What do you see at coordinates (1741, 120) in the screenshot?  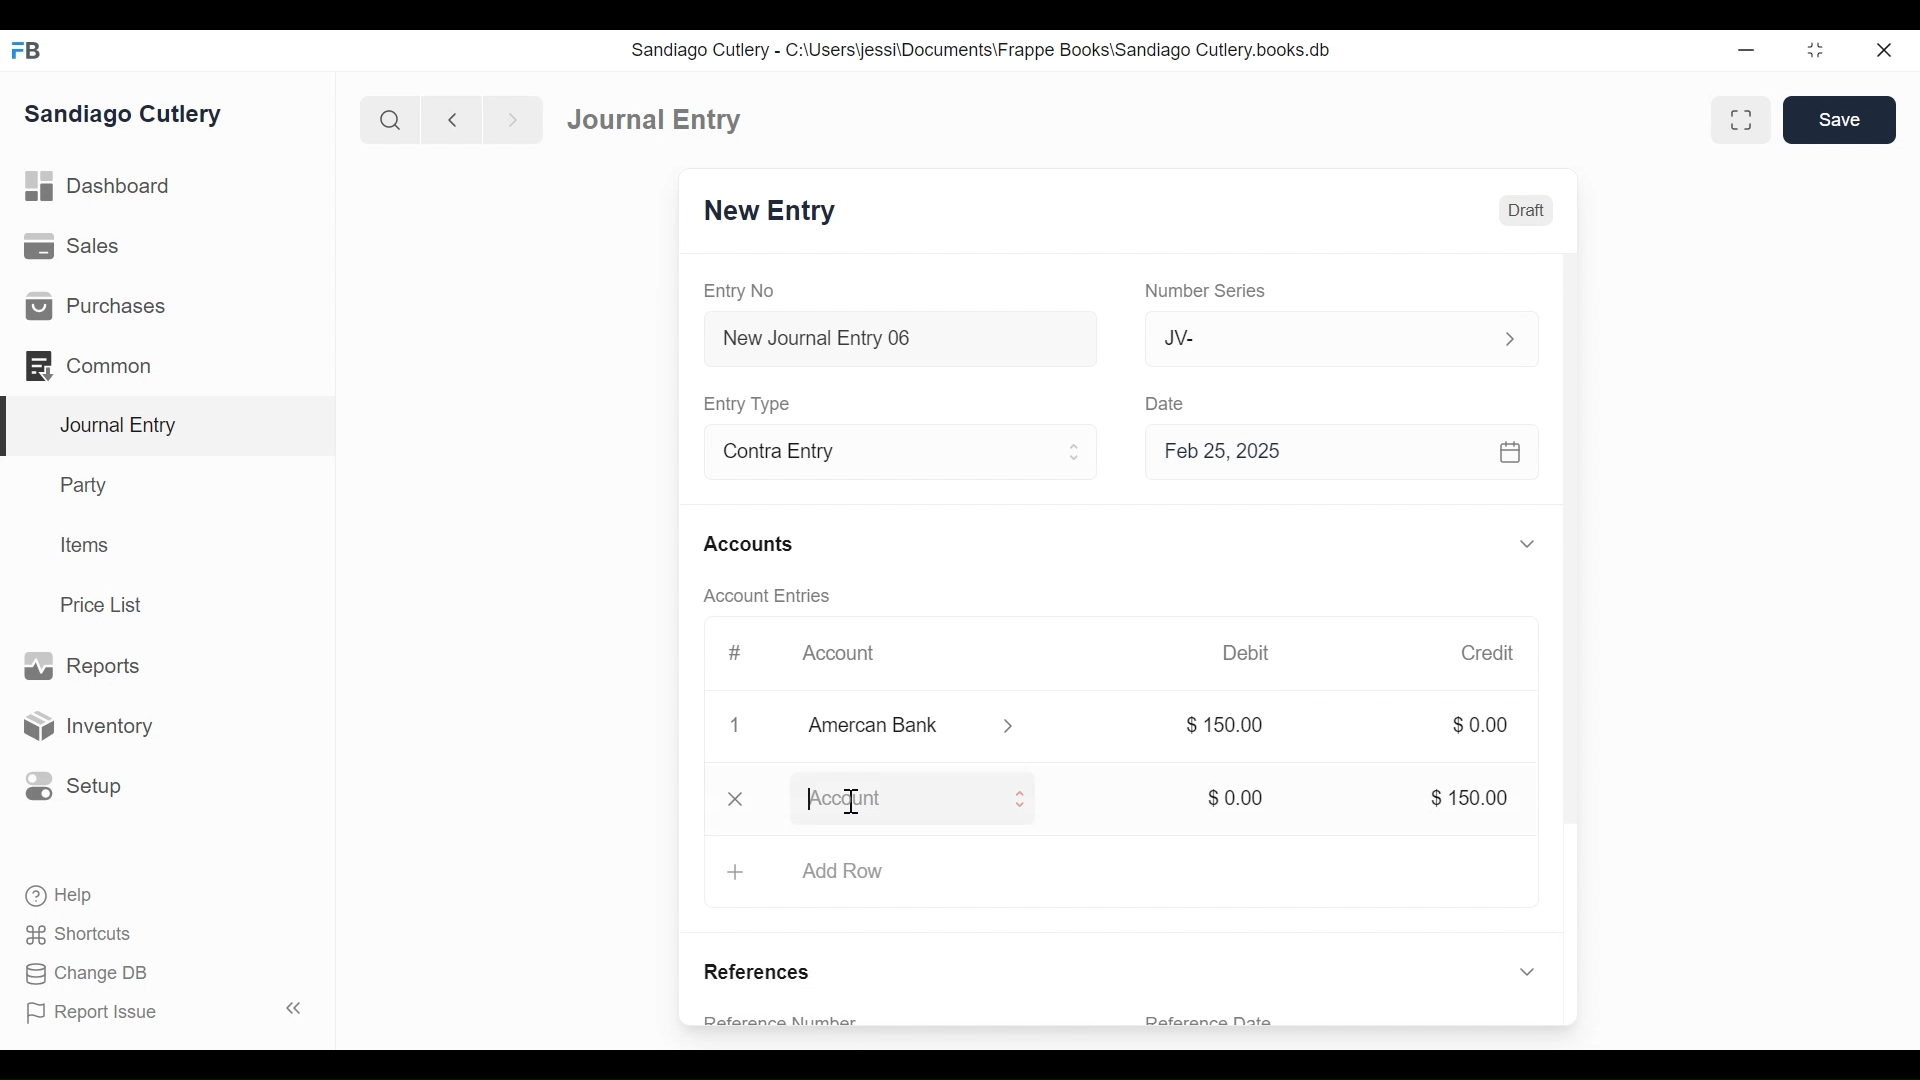 I see `Toggle between form and full width` at bounding box center [1741, 120].